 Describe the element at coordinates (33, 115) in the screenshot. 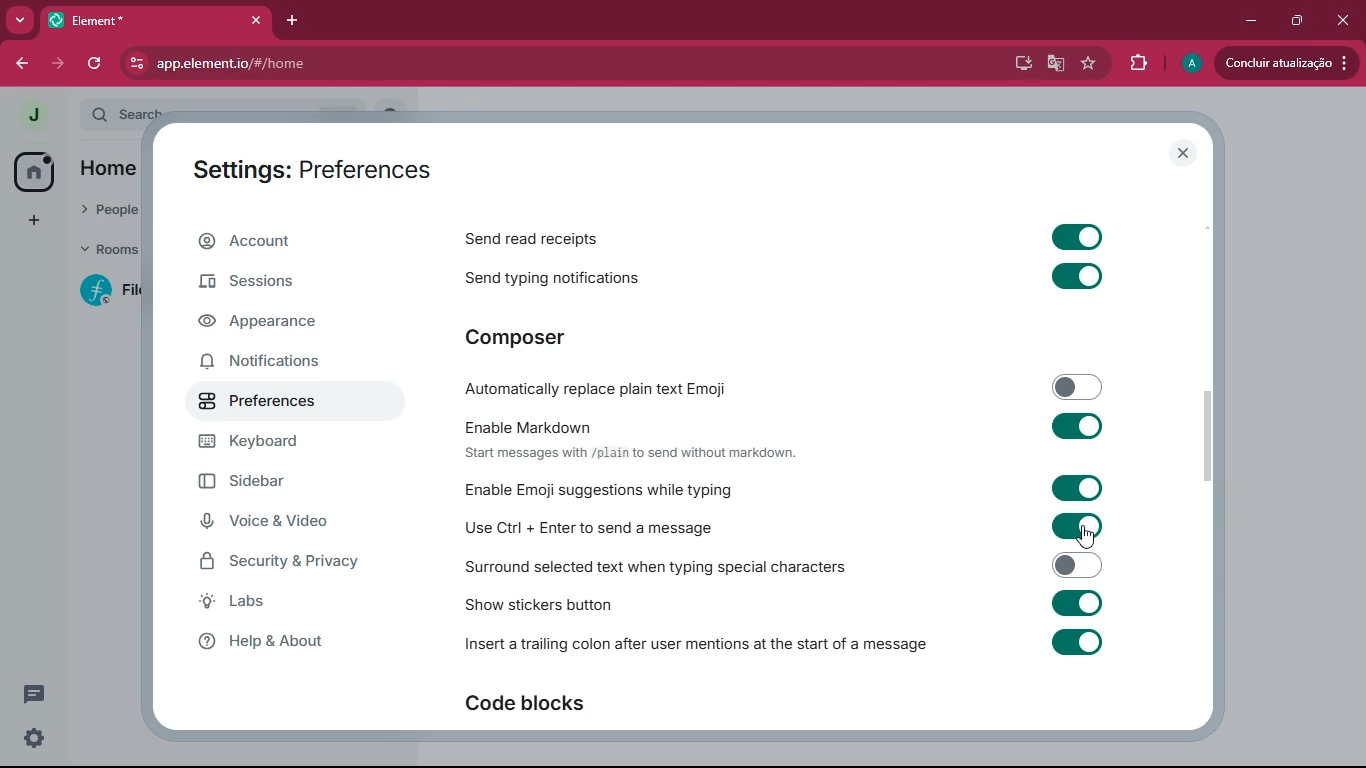

I see `profile picture` at that location.